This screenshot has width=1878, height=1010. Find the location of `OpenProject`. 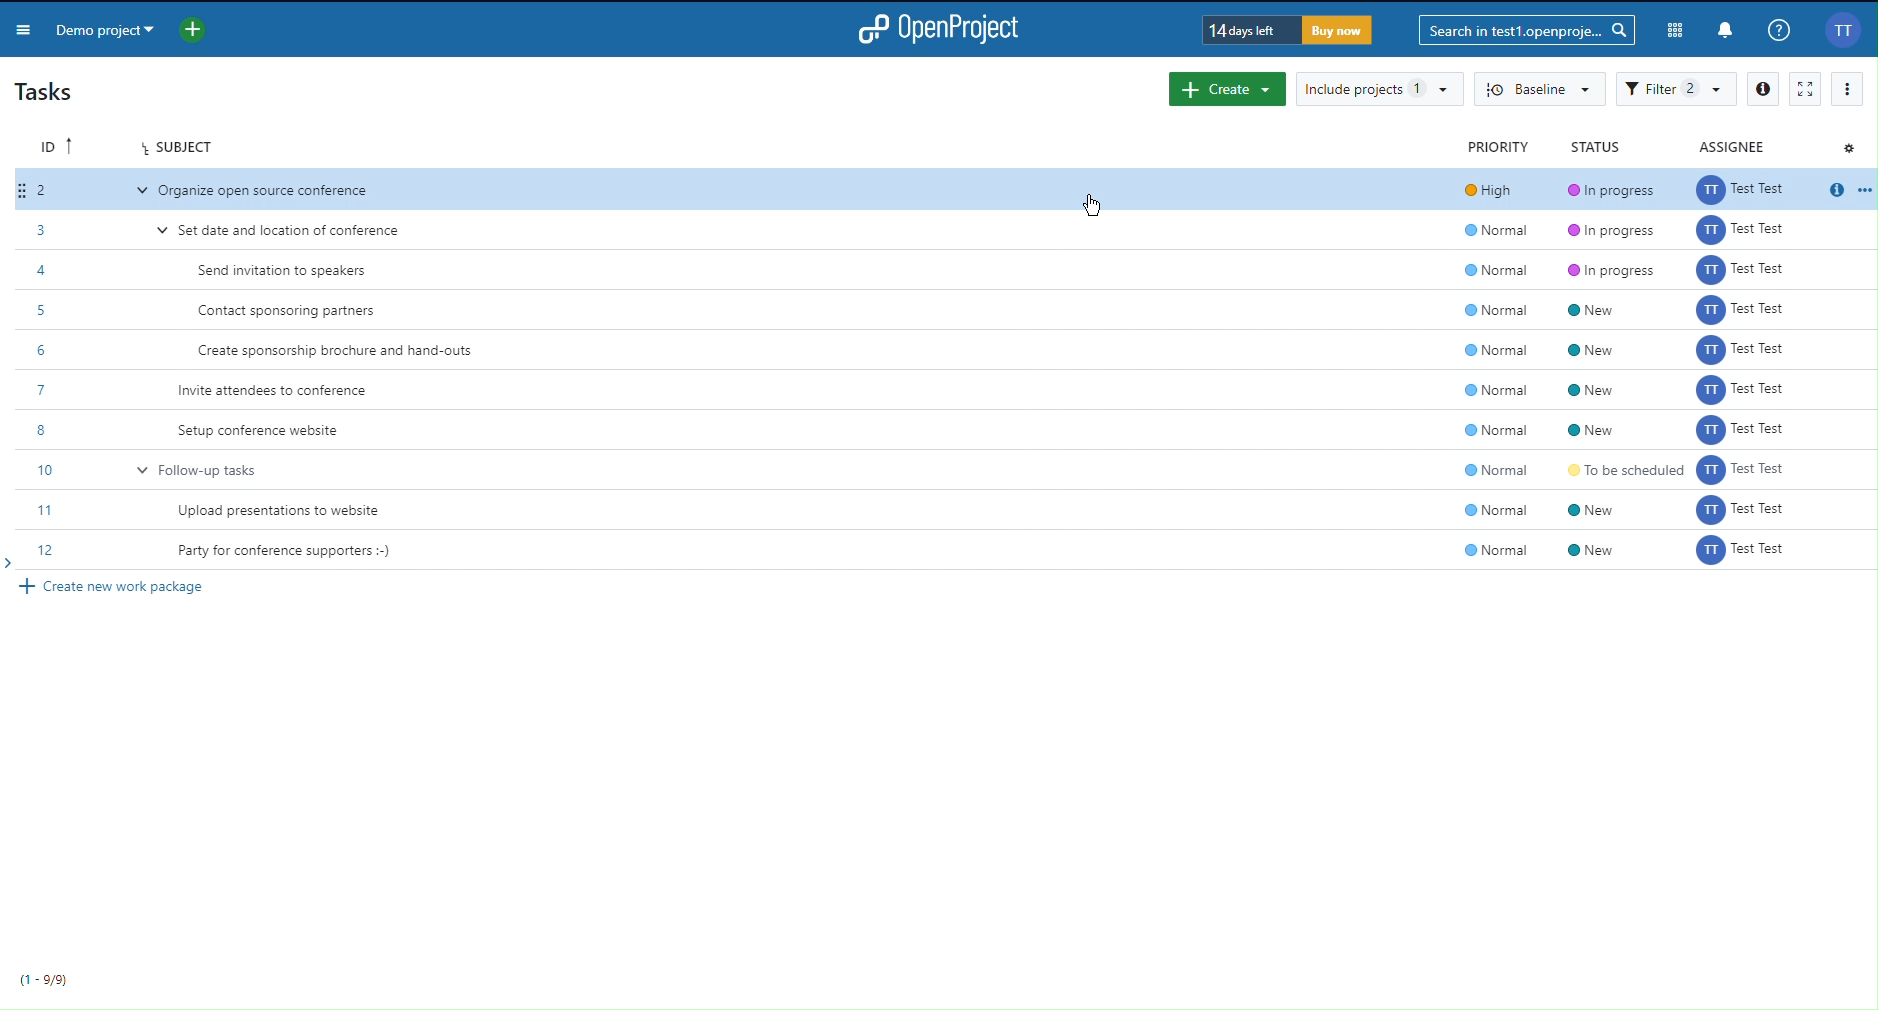

OpenProject is located at coordinates (947, 29).